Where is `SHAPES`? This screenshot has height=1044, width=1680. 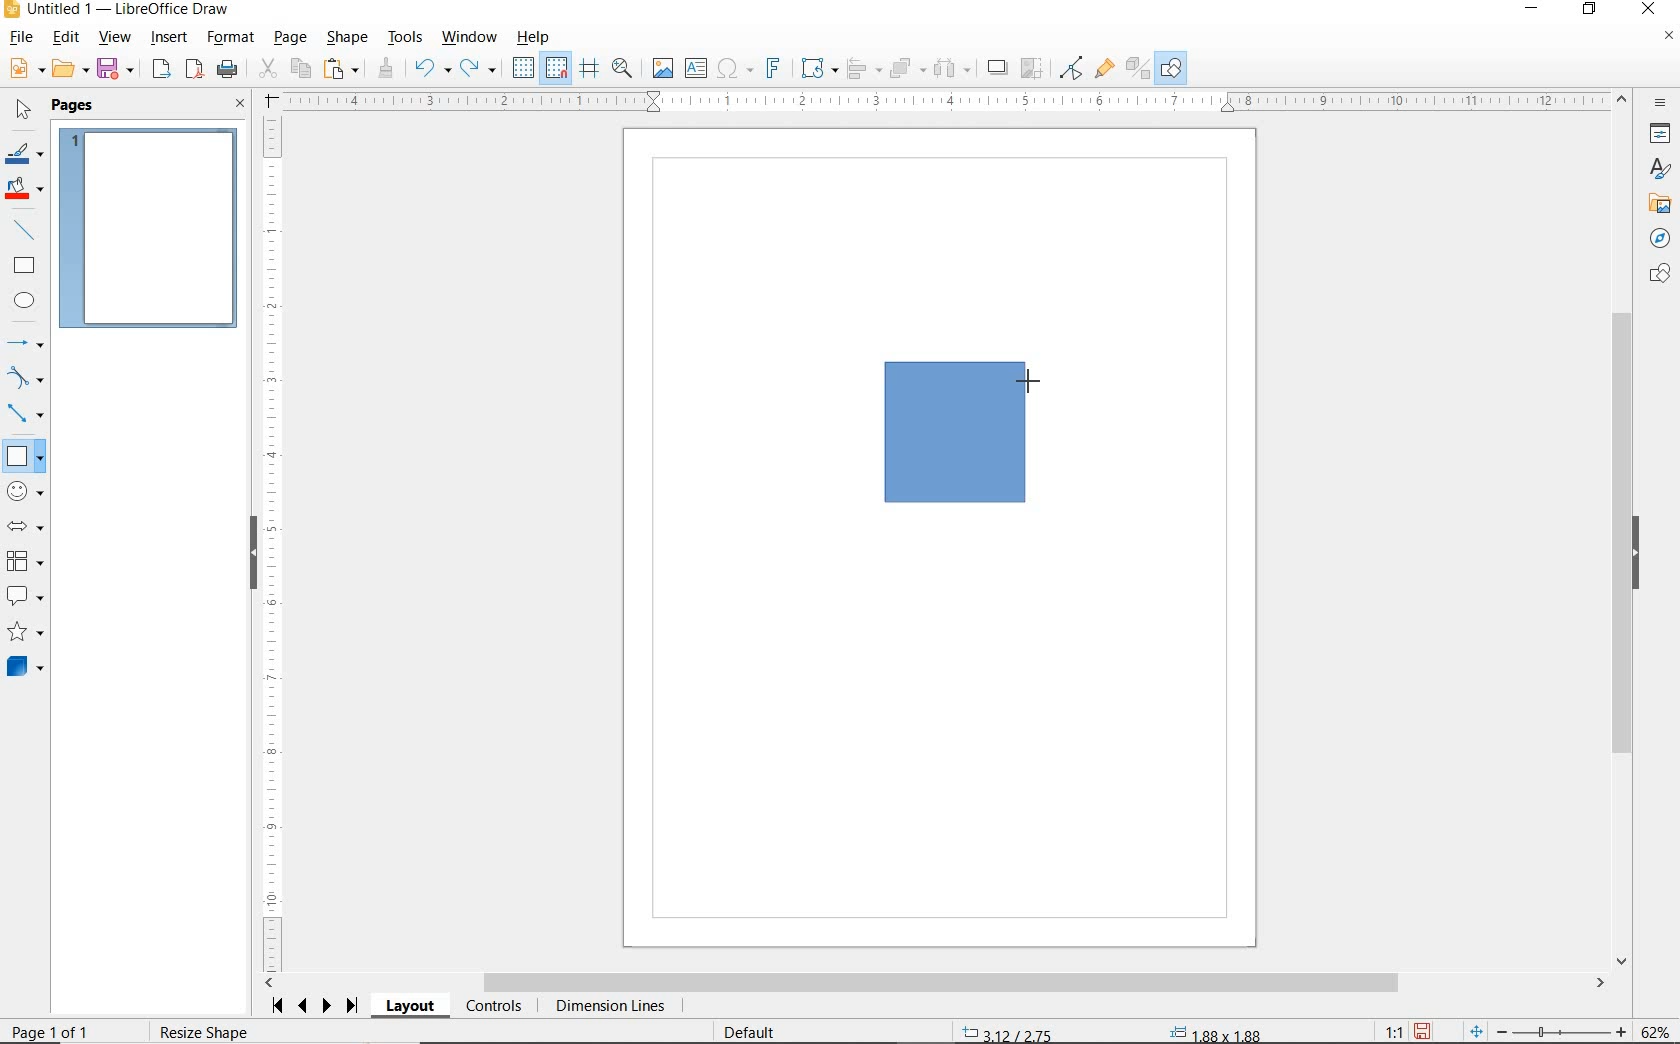 SHAPES is located at coordinates (1657, 275).